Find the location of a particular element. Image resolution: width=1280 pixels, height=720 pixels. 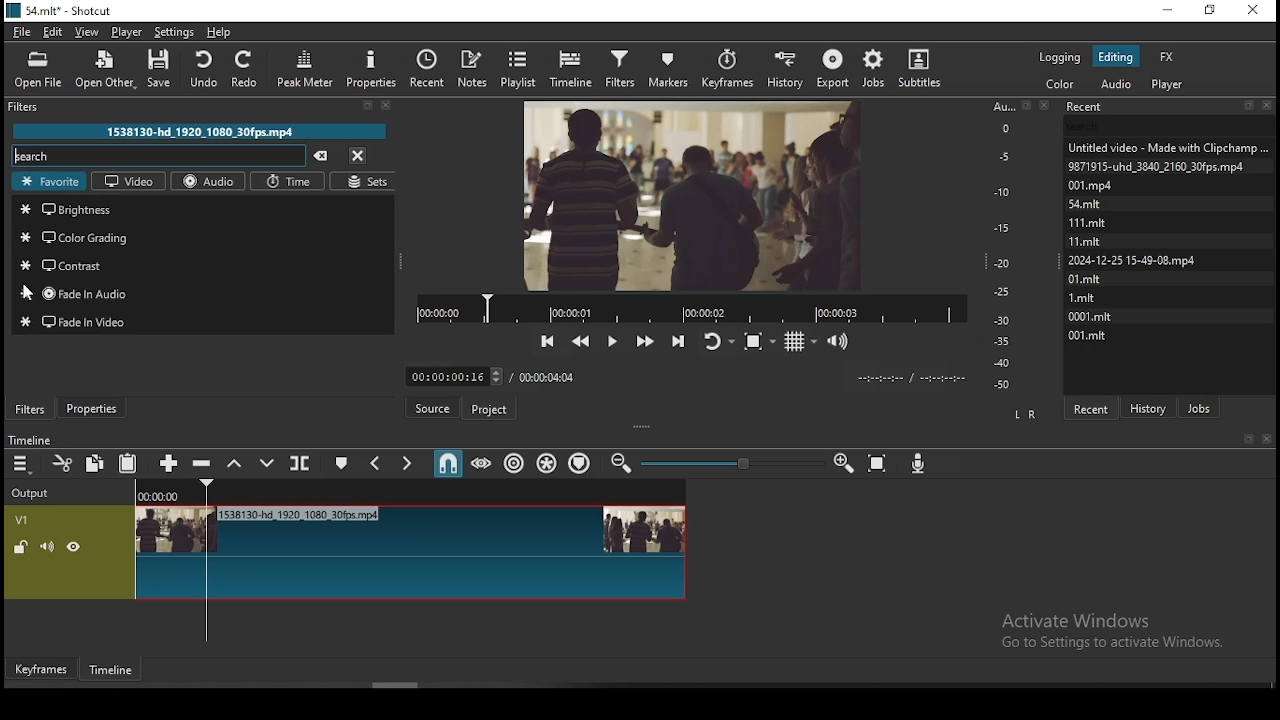

brightness is located at coordinates (202, 208).